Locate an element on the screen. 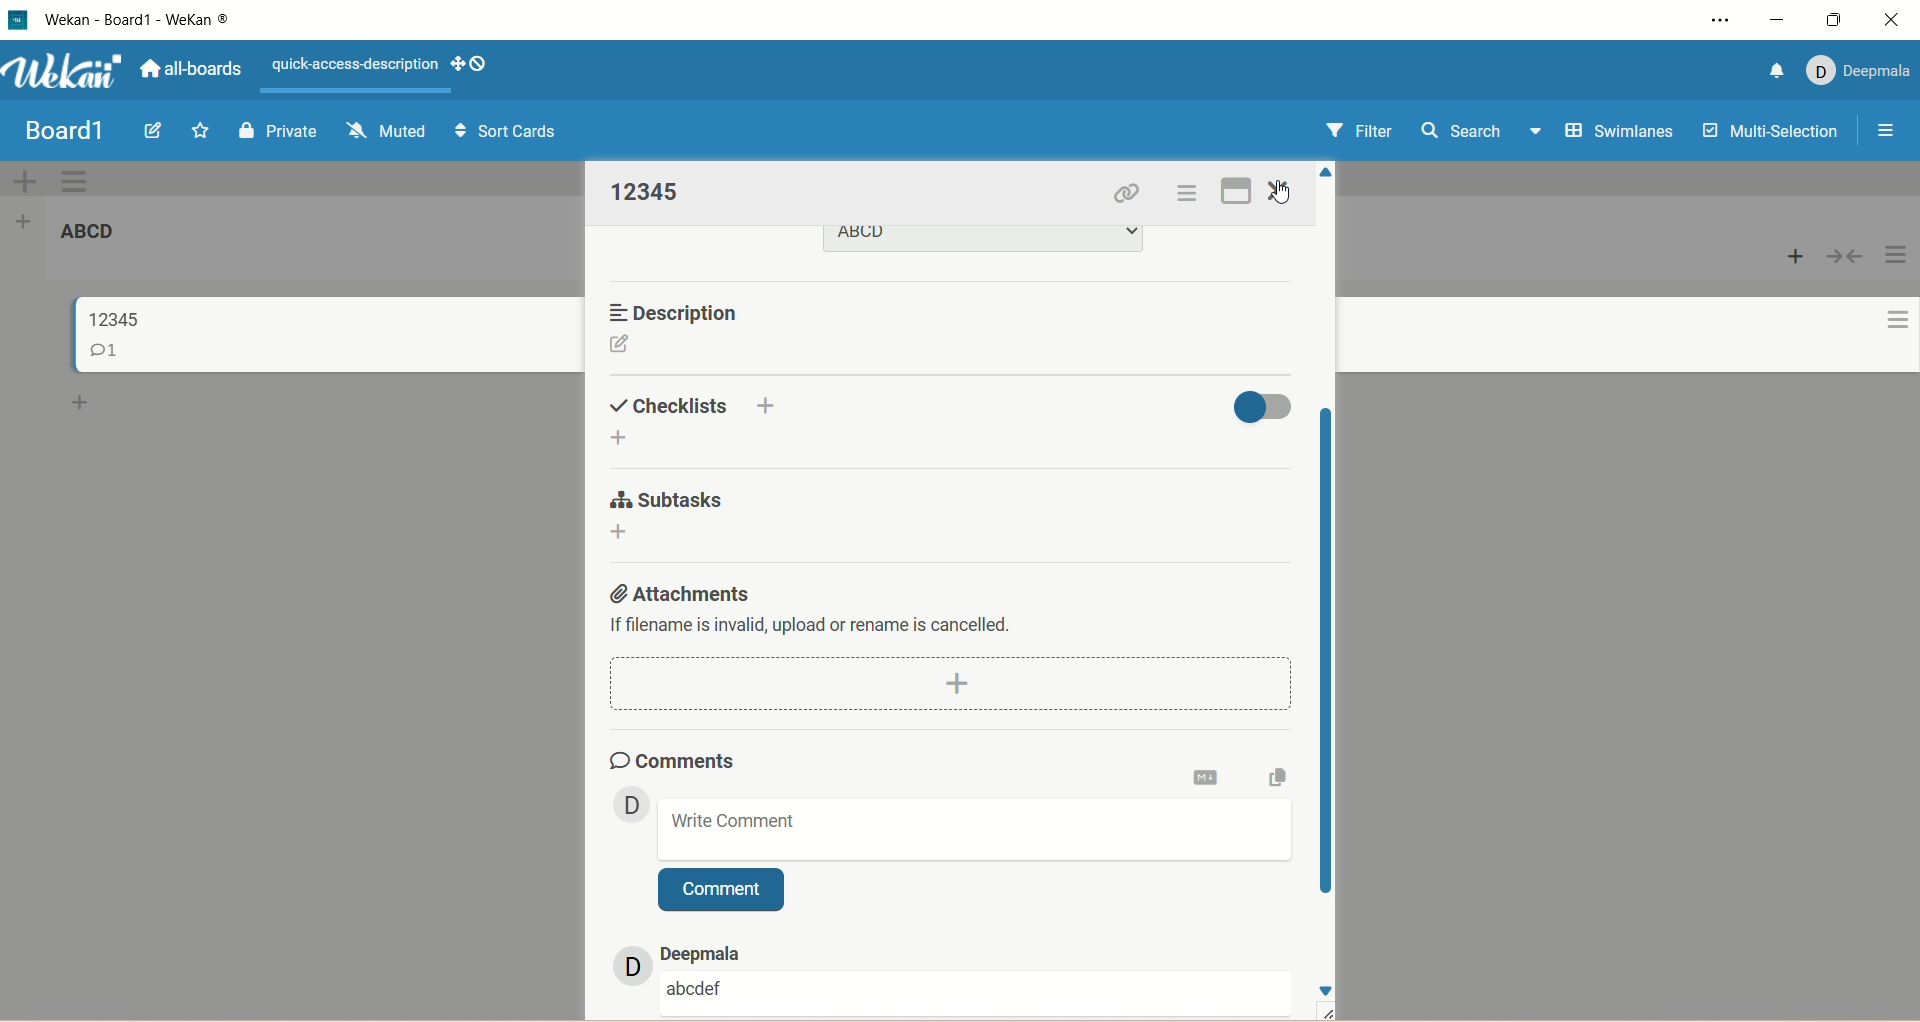 This screenshot has height=1022, width=1920. add is located at coordinates (617, 533).